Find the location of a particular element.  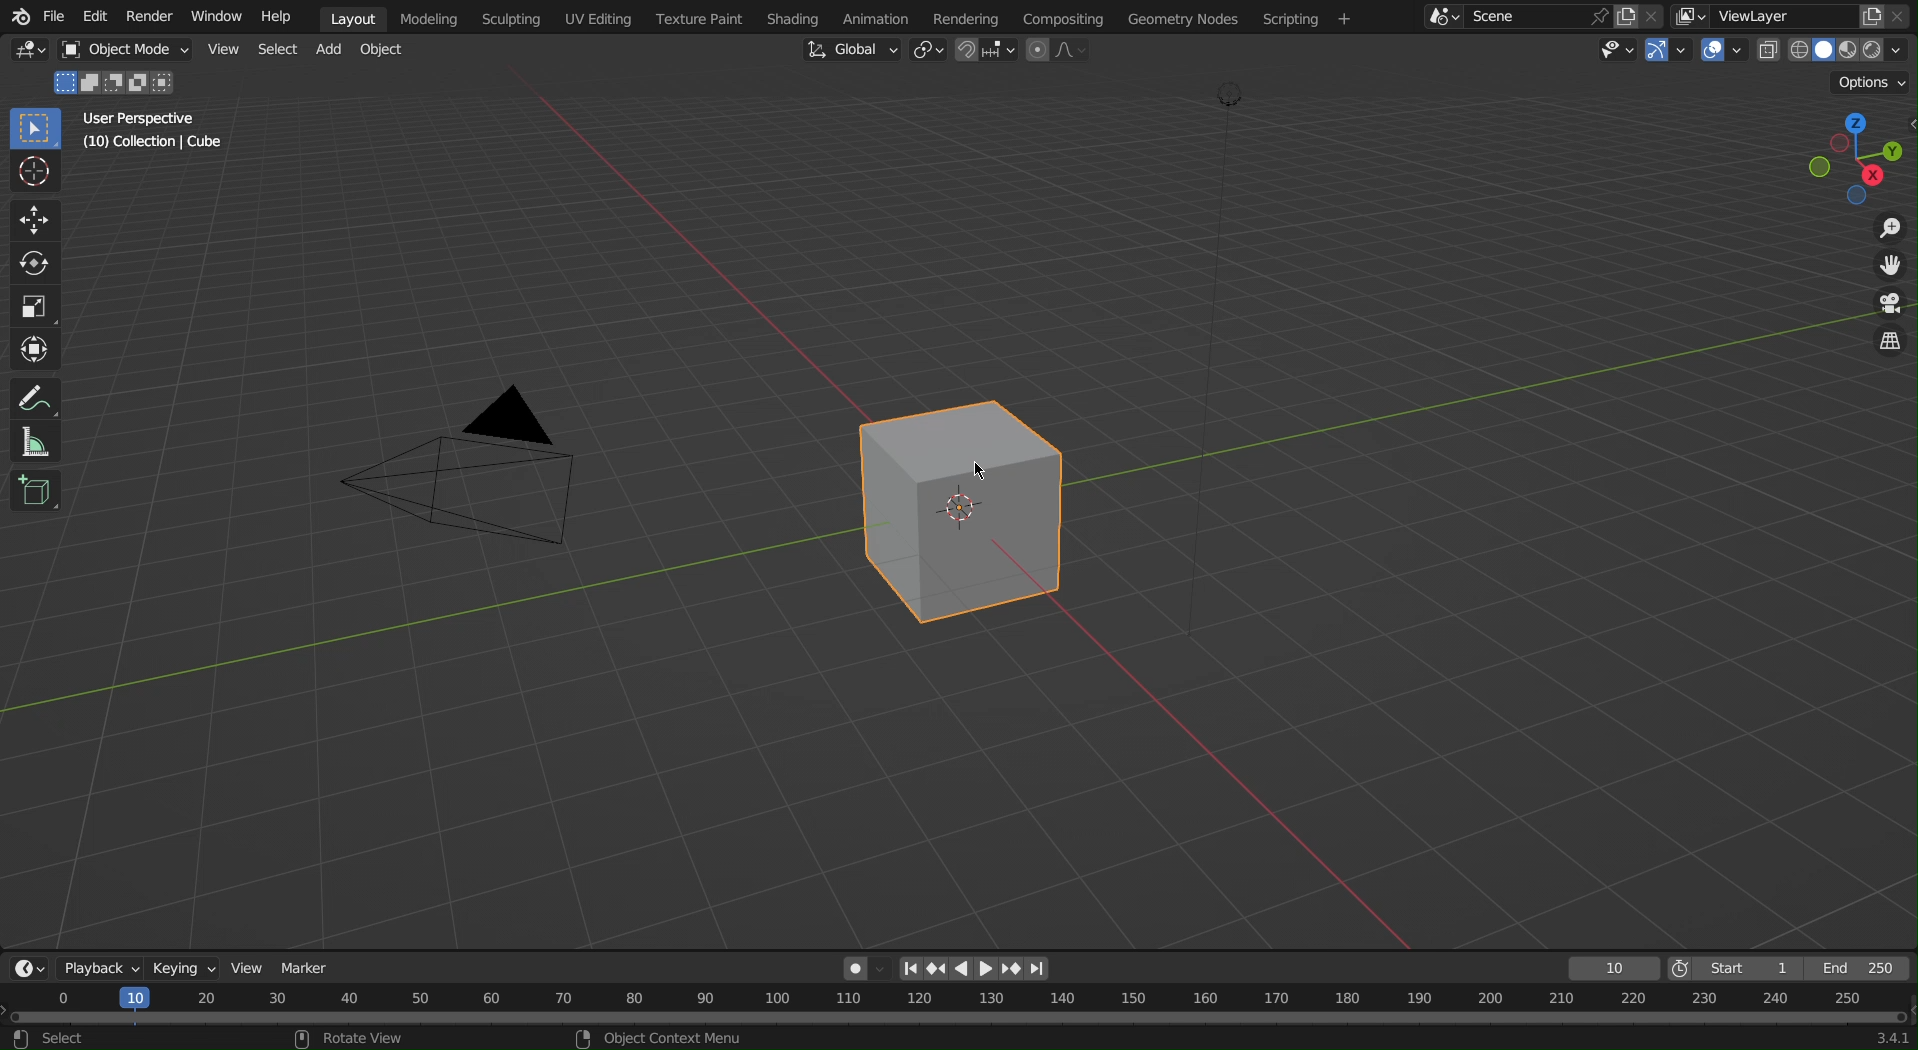

More Scene is located at coordinates (1441, 16).